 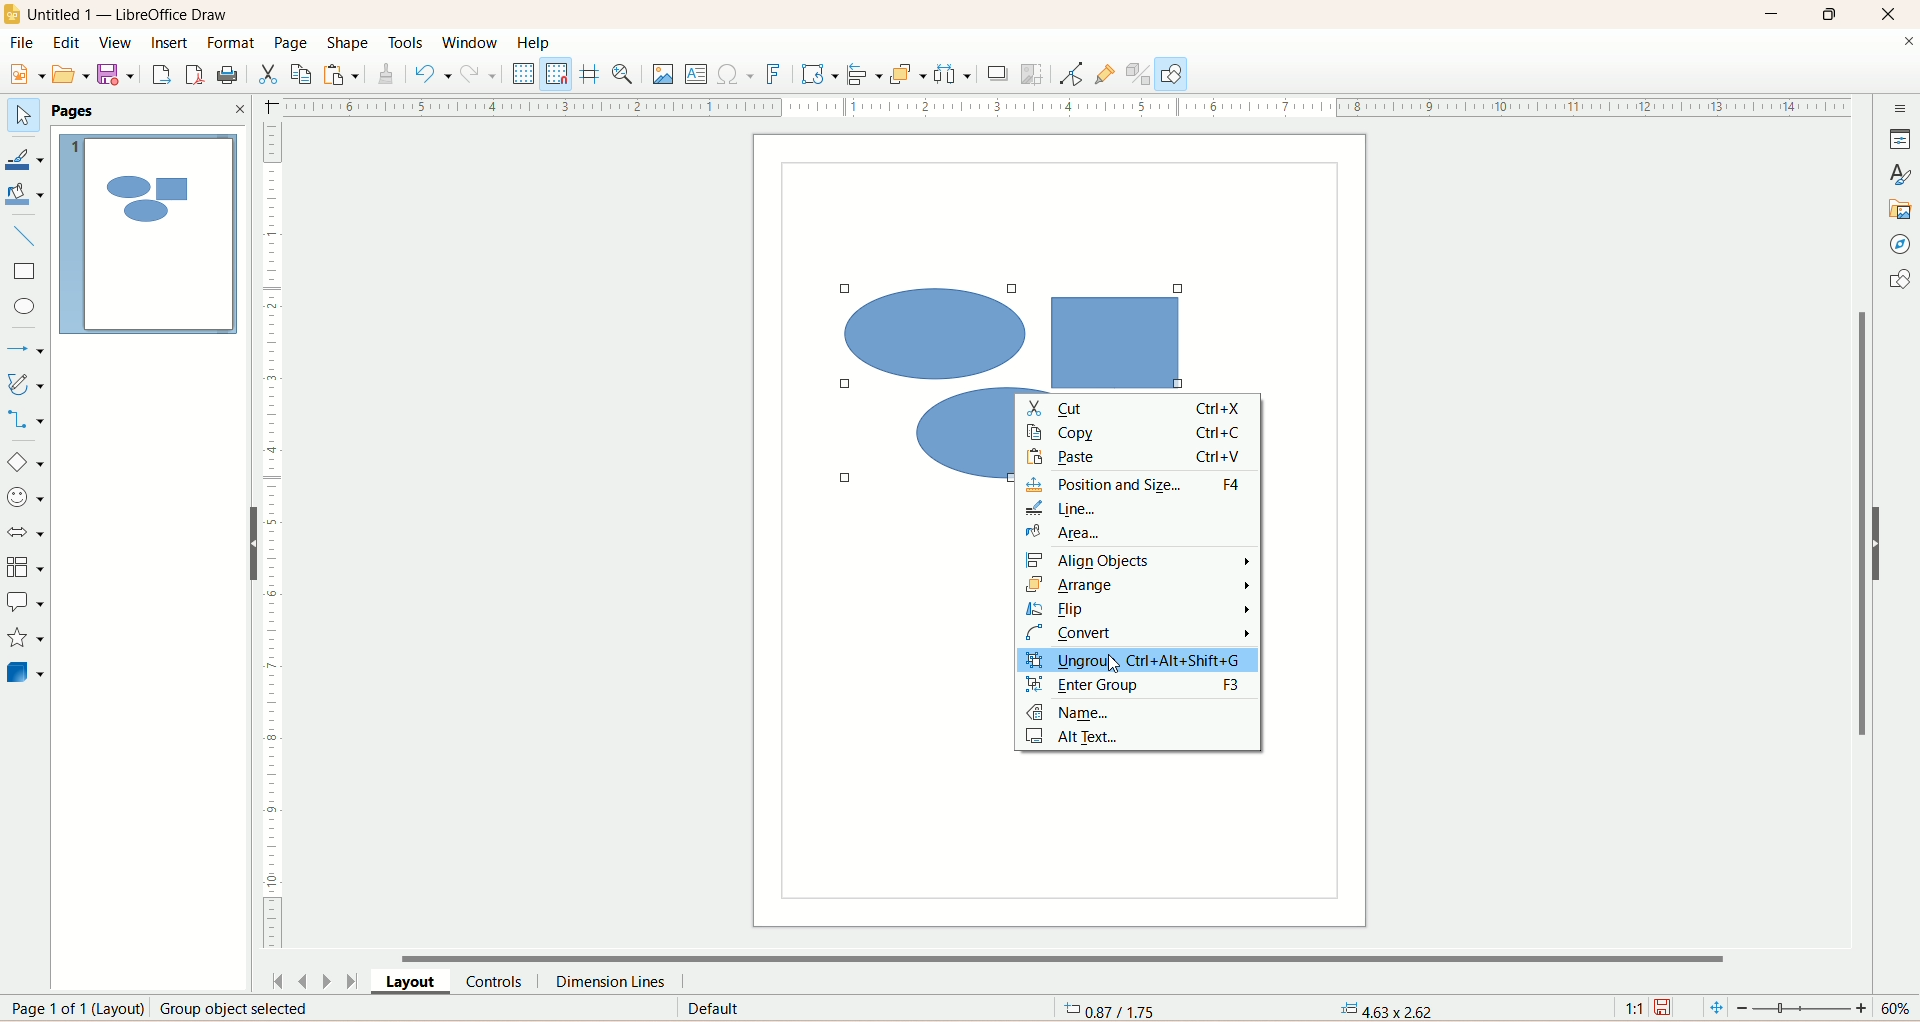 What do you see at coordinates (25, 384) in the screenshot?
I see `curves and polygon` at bounding box center [25, 384].